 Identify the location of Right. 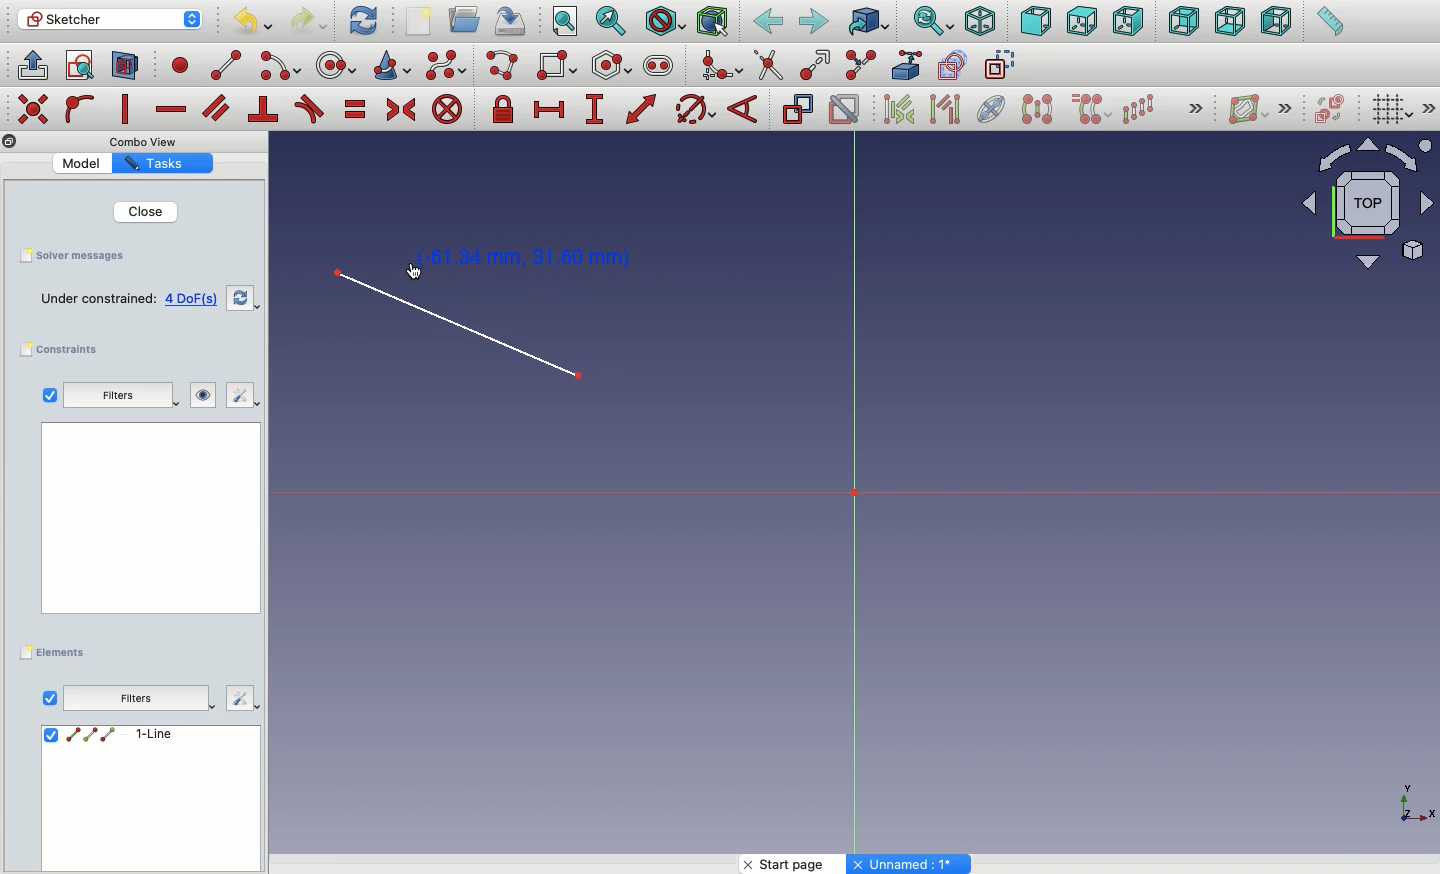
(1129, 23).